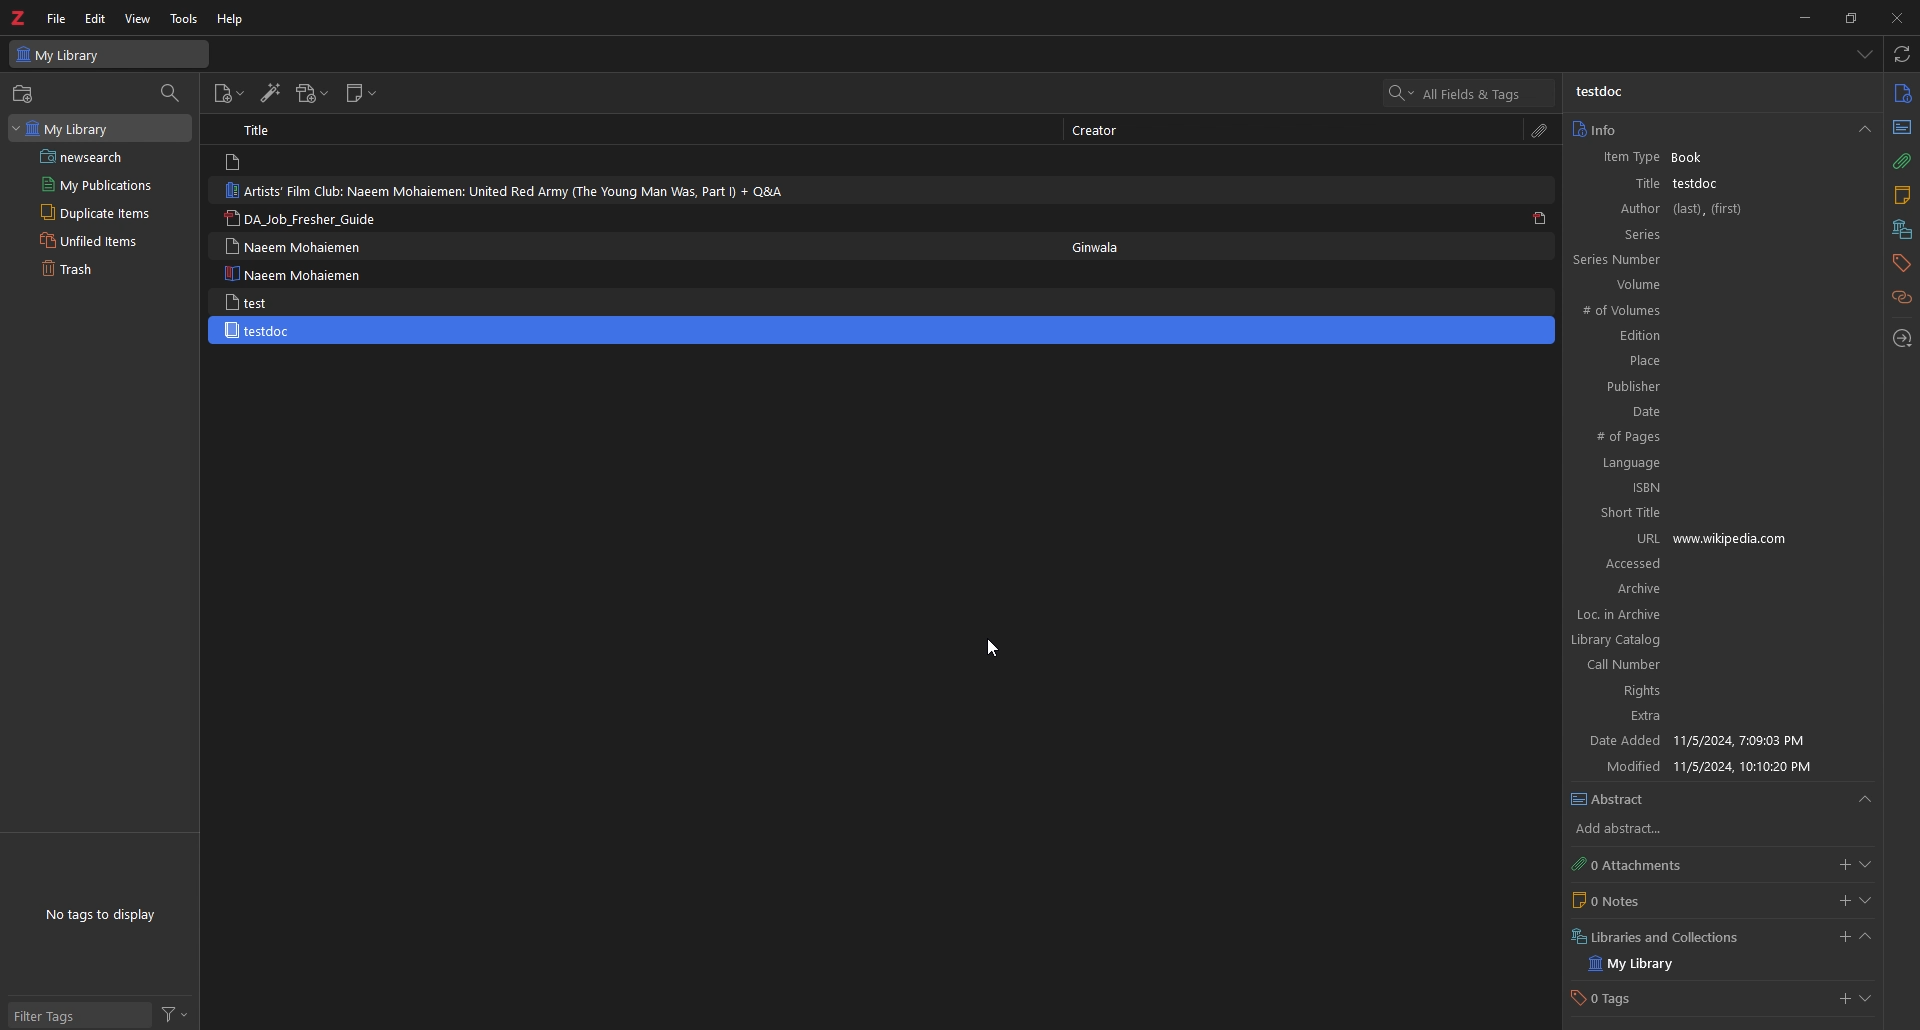  What do you see at coordinates (992, 651) in the screenshot?
I see `cursor` at bounding box center [992, 651].